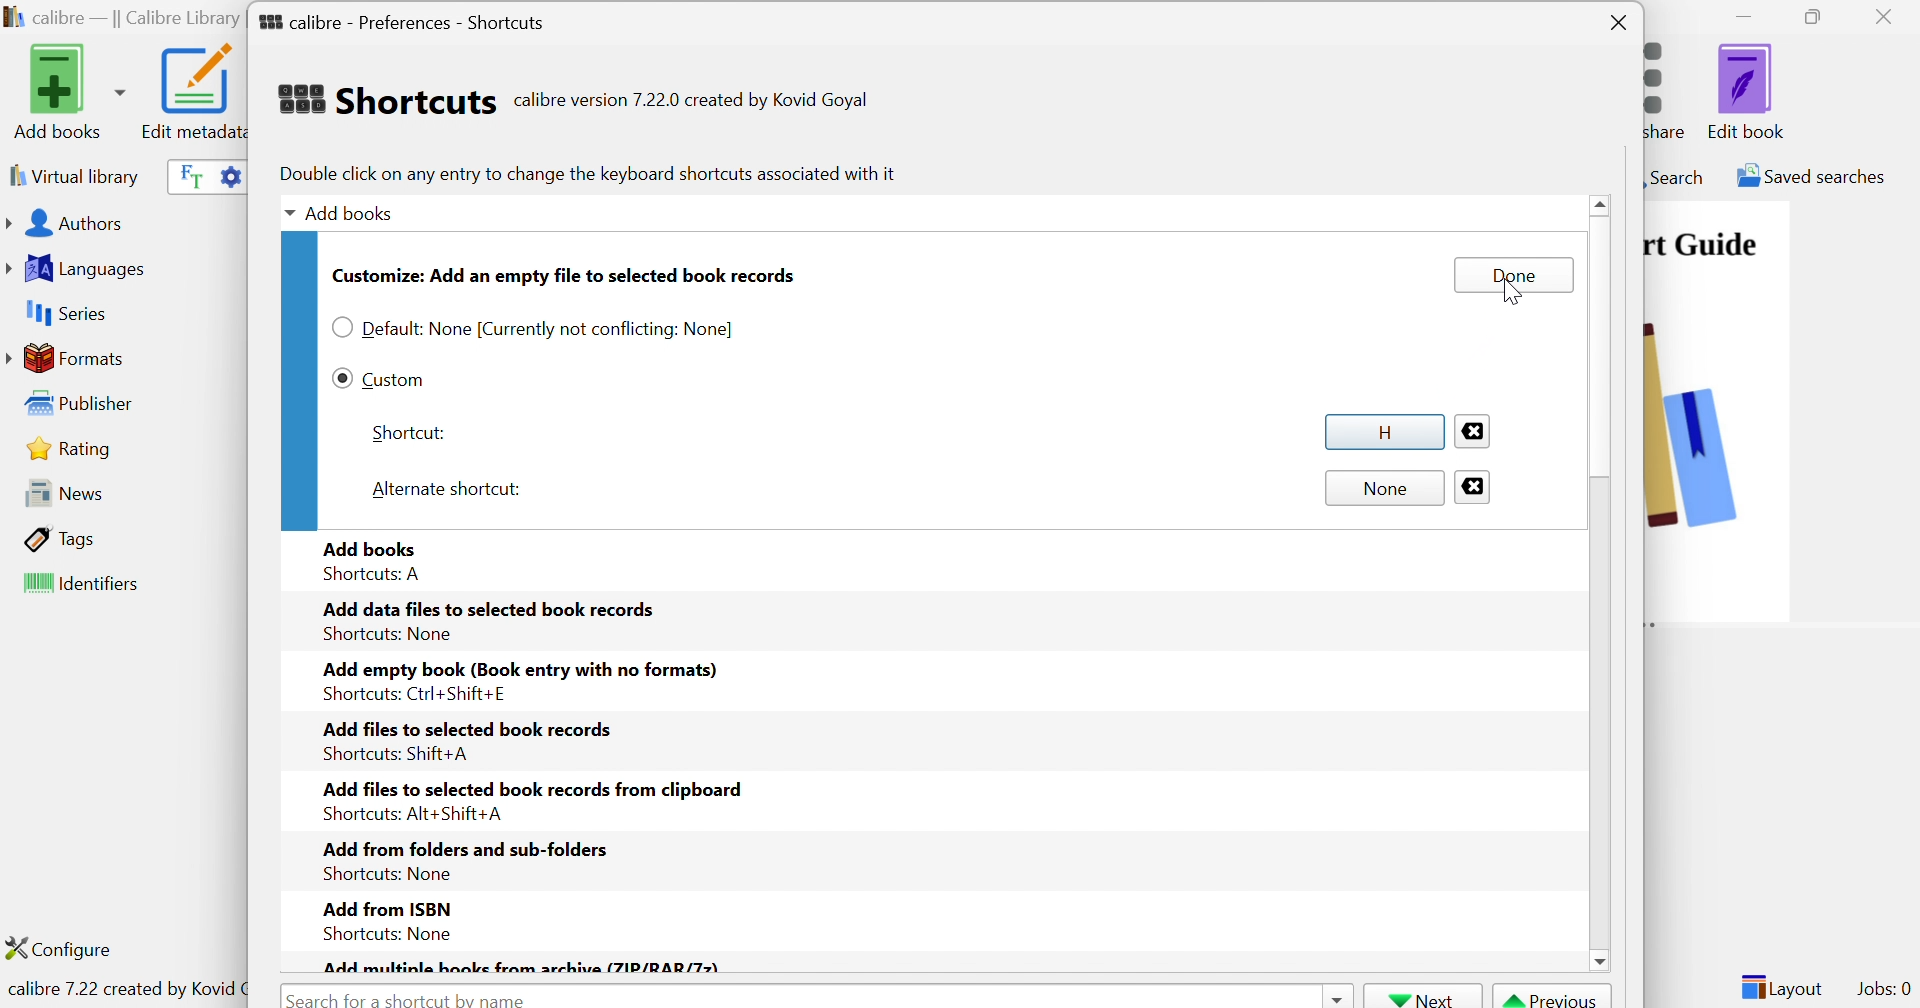 The height and width of the screenshot is (1008, 1920). I want to click on Checkbox, so click(341, 328).